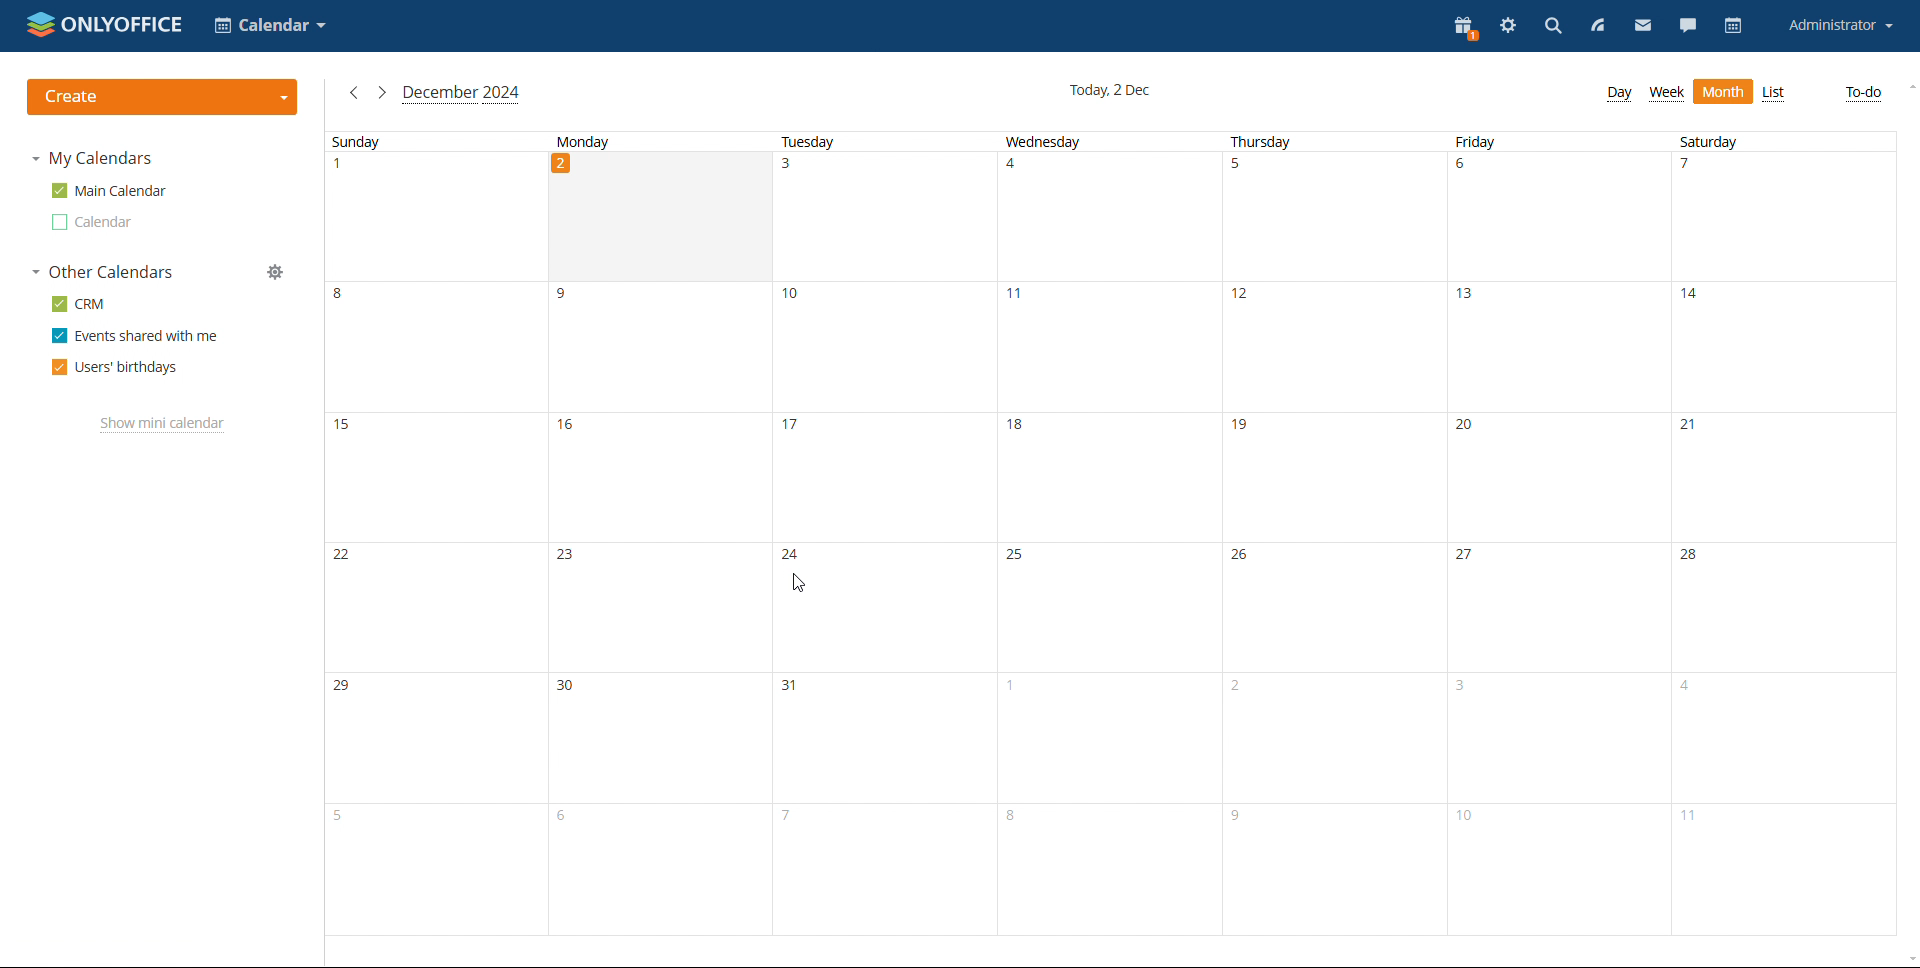 This screenshot has height=968, width=1920. What do you see at coordinates (1469, 301) in the screenshot?
I see `13` at bounding box center [1469, 301].